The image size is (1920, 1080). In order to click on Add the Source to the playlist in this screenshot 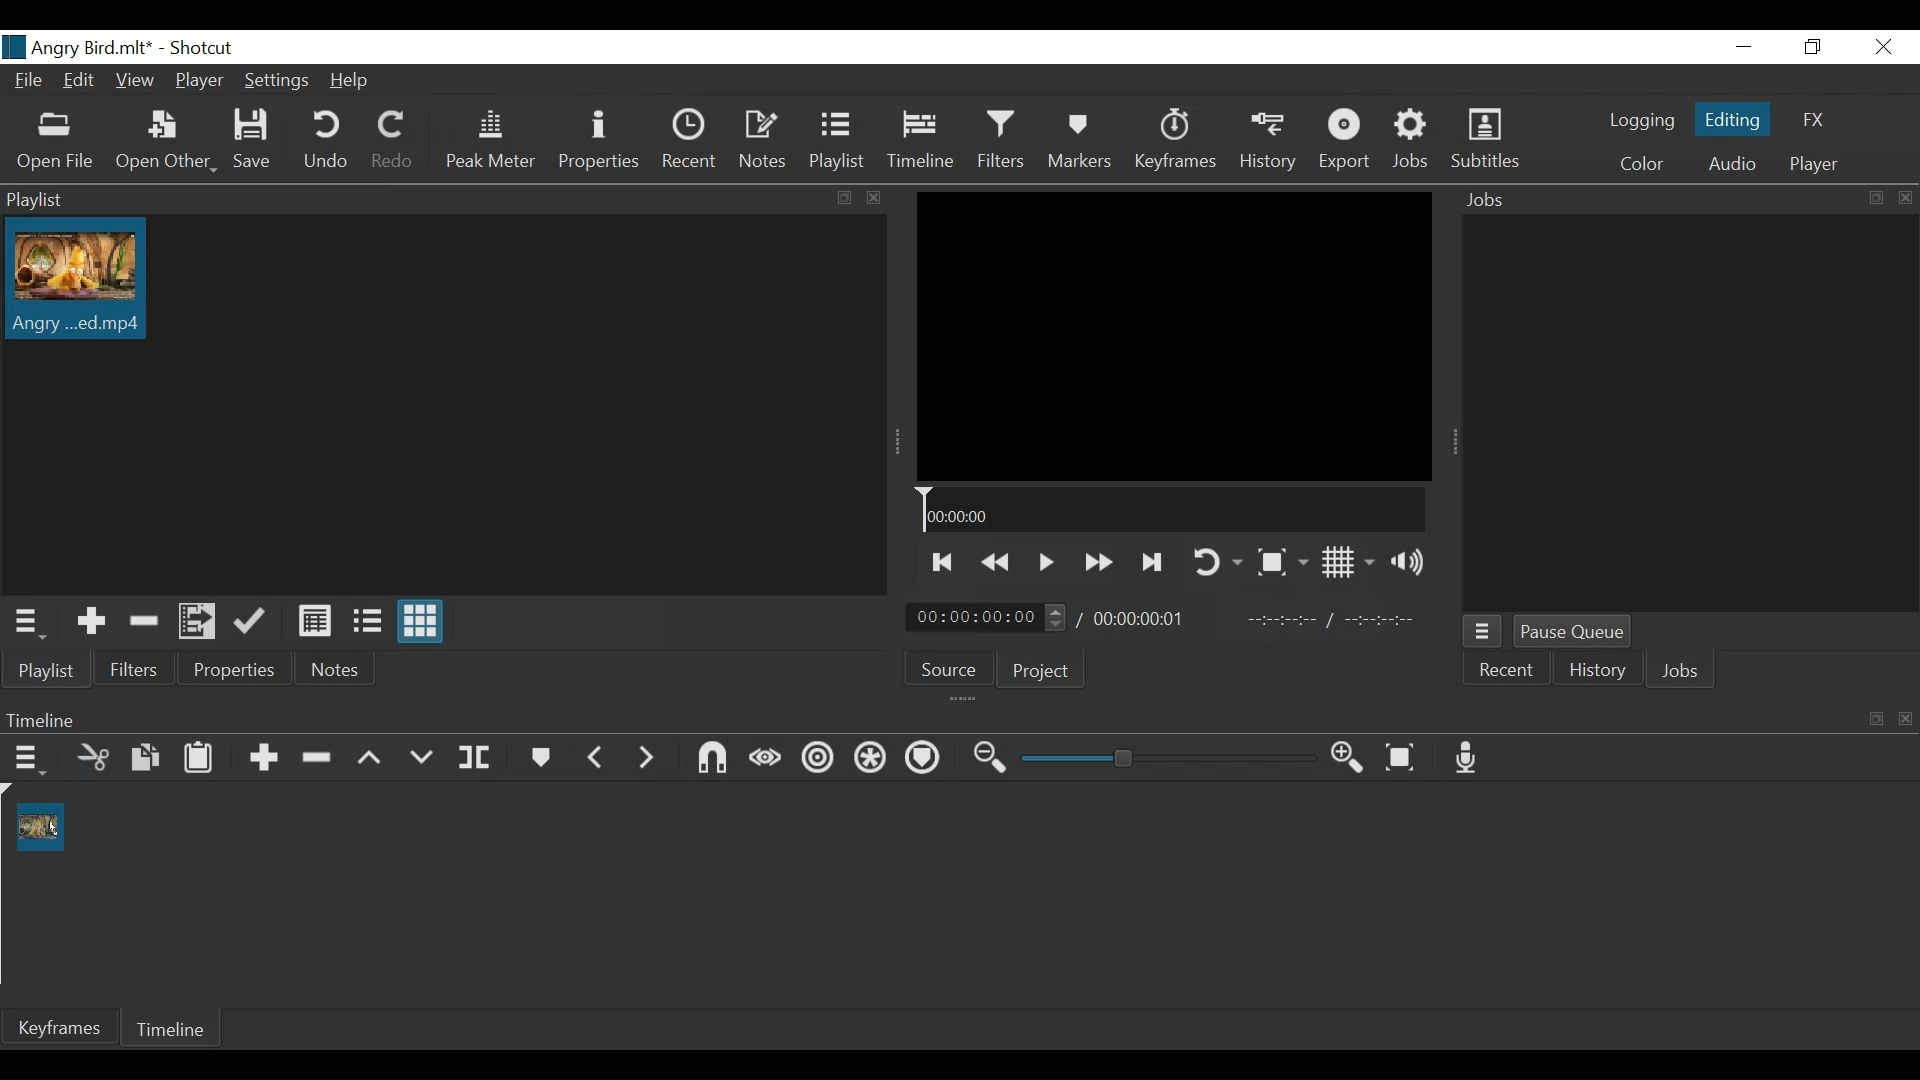, I will do `click(88, 622)`.